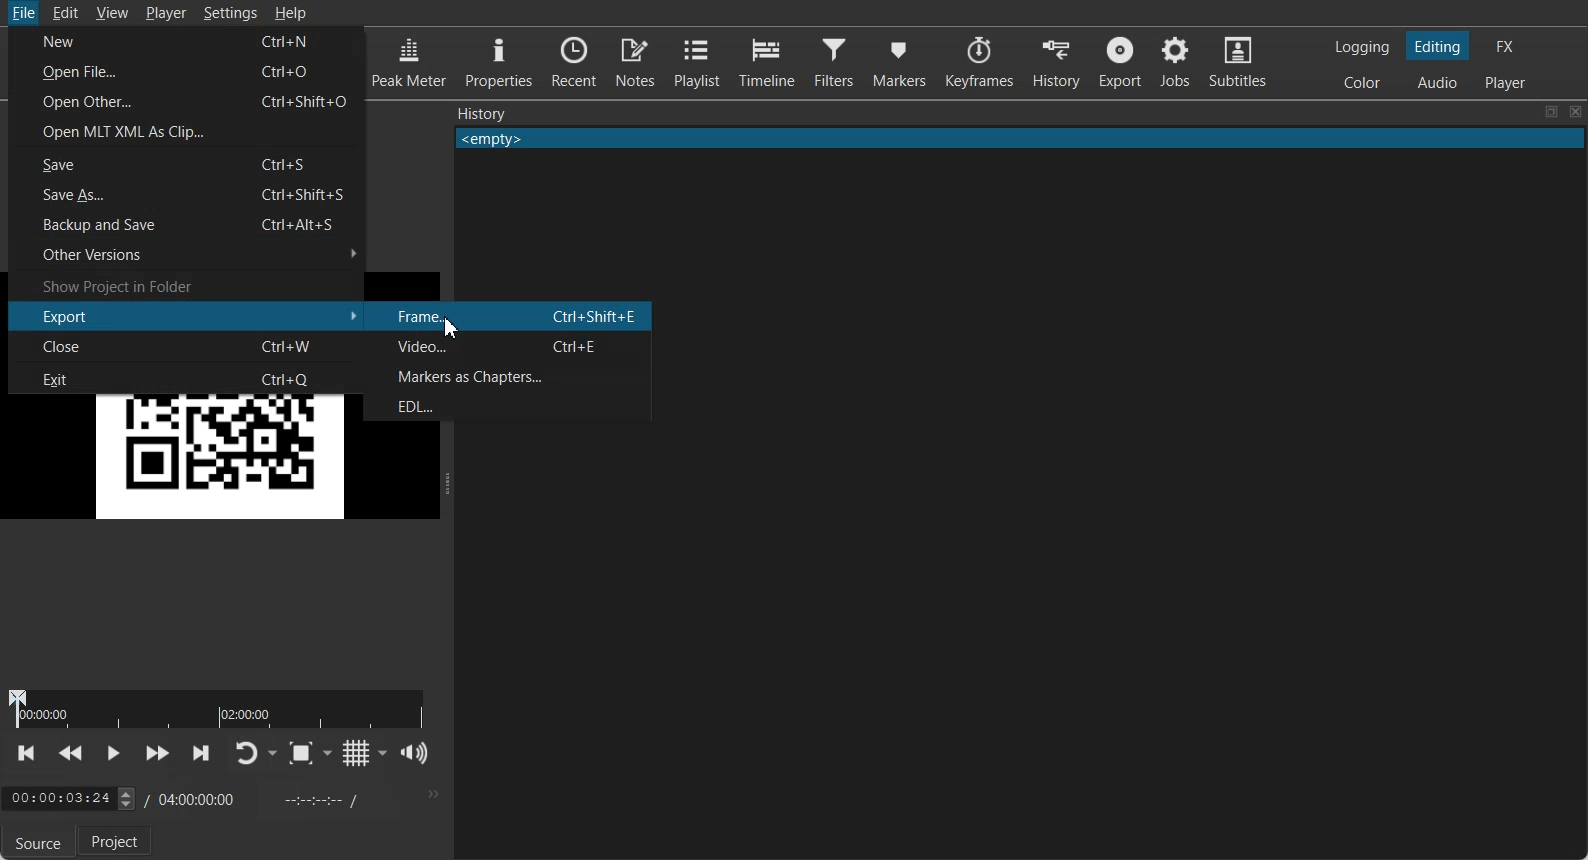  I want to click on File, so click(23, 14).